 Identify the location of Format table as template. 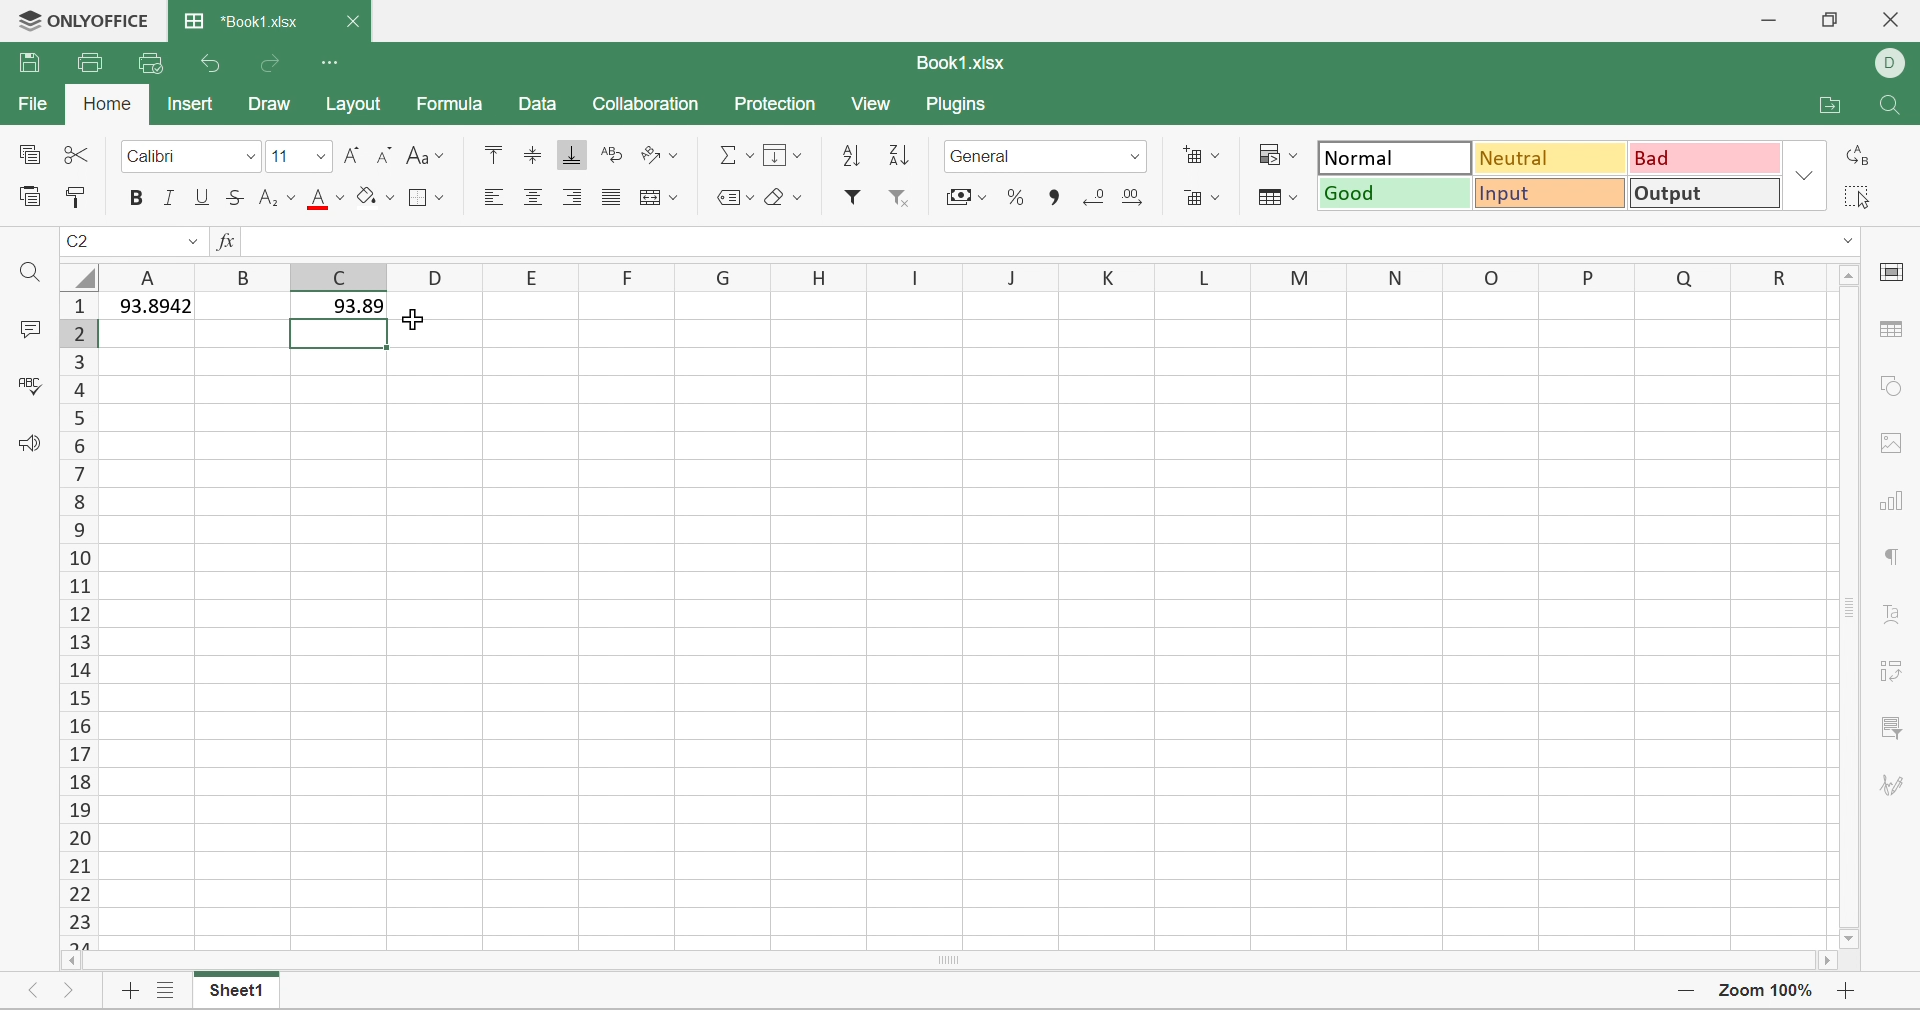
(1273, 196).